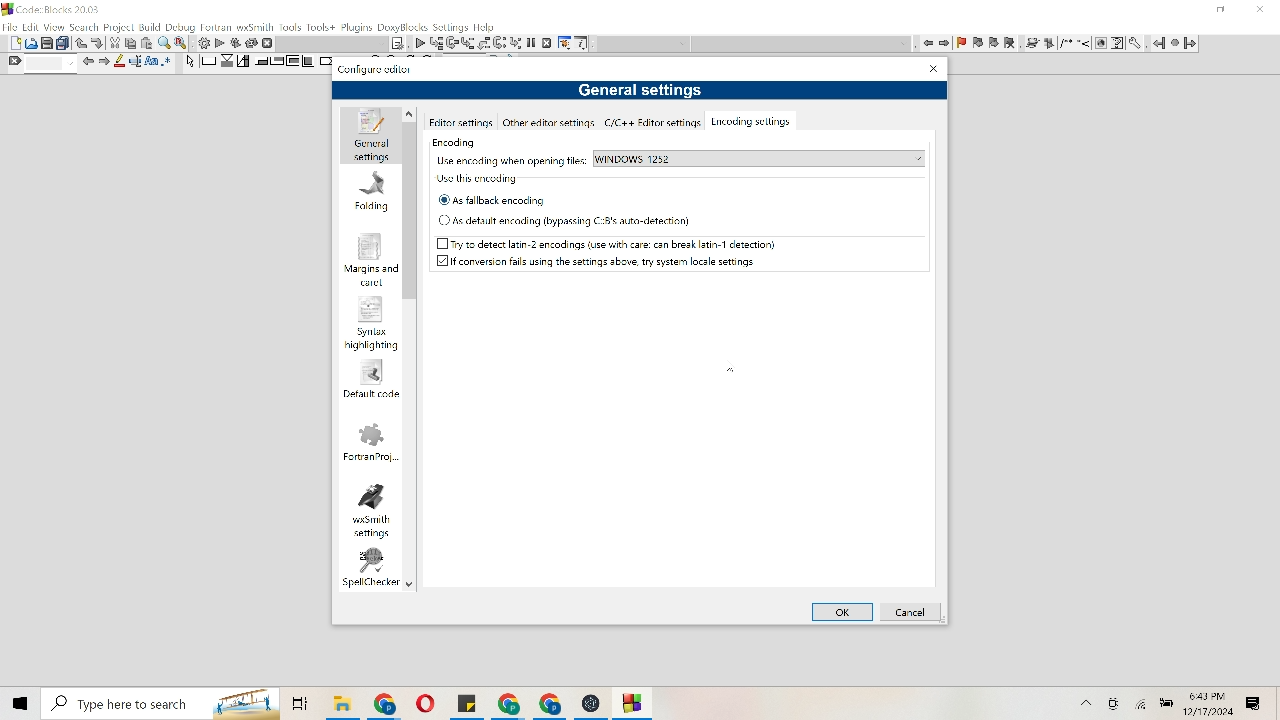 This screenshot has width=1280, height=720. Describe the element at coordinates (508, 162) in the screenshot. I see `Use encoding when opening files` at that location.